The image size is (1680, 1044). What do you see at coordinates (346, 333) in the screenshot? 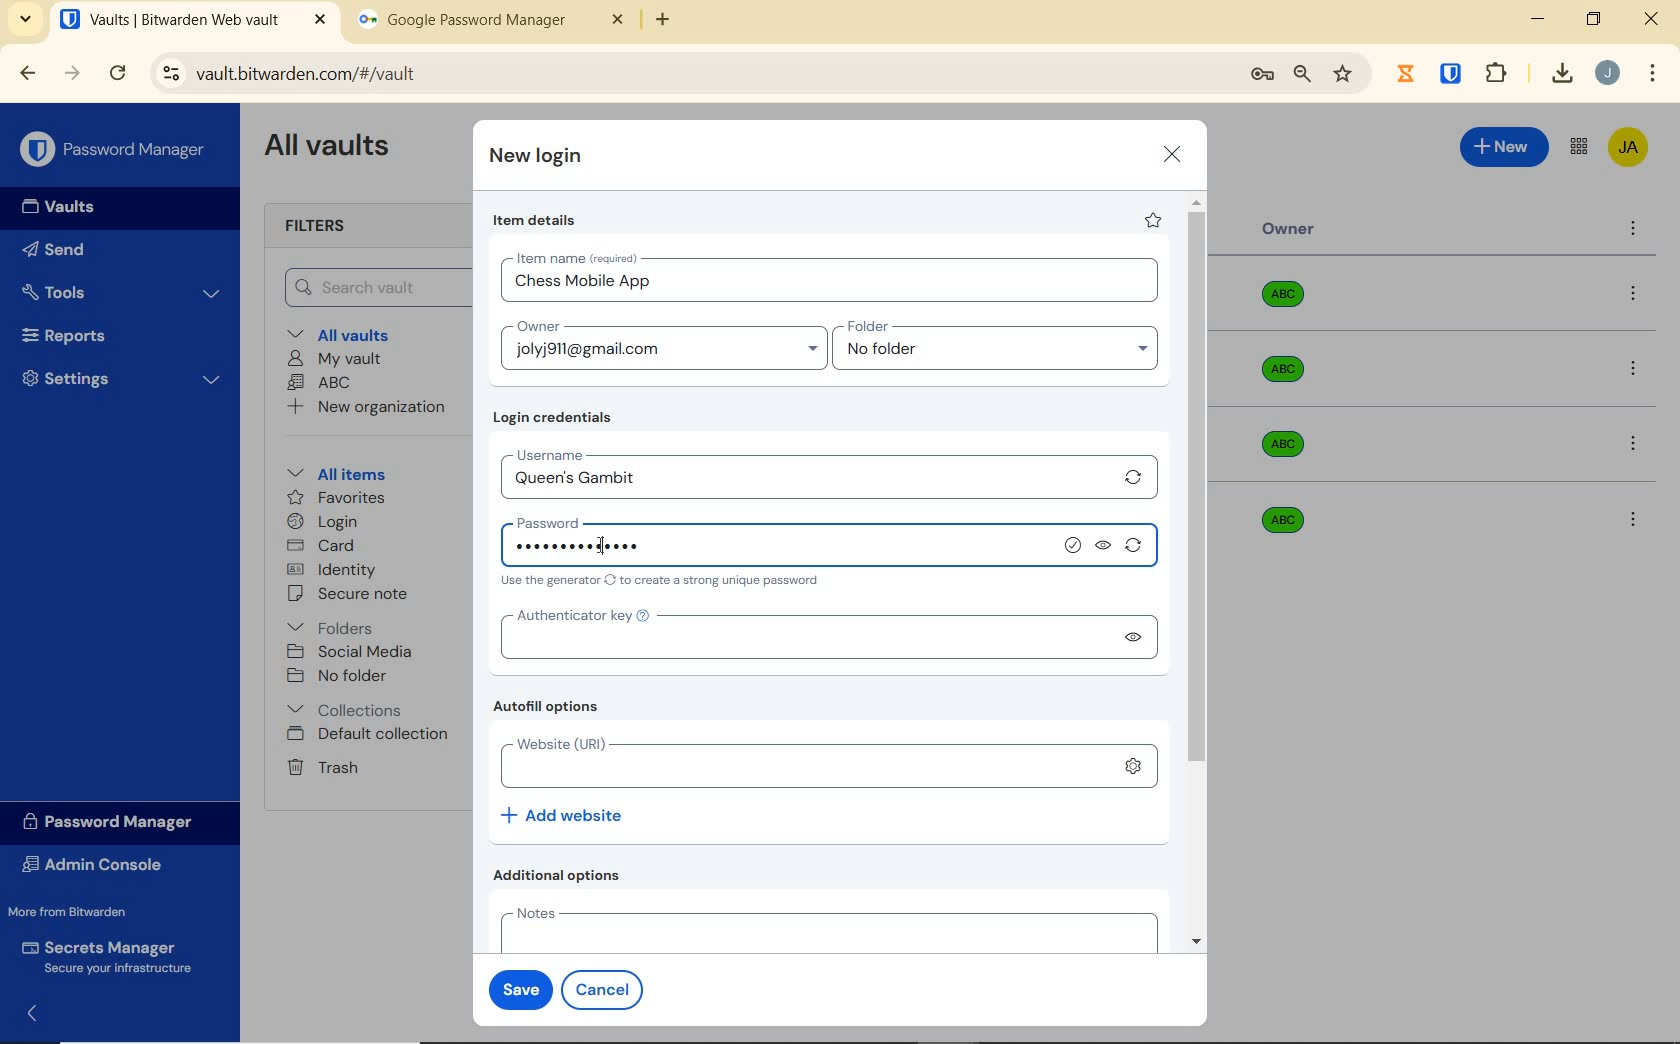
I see `All vaults` at bounding box center [346, 333].